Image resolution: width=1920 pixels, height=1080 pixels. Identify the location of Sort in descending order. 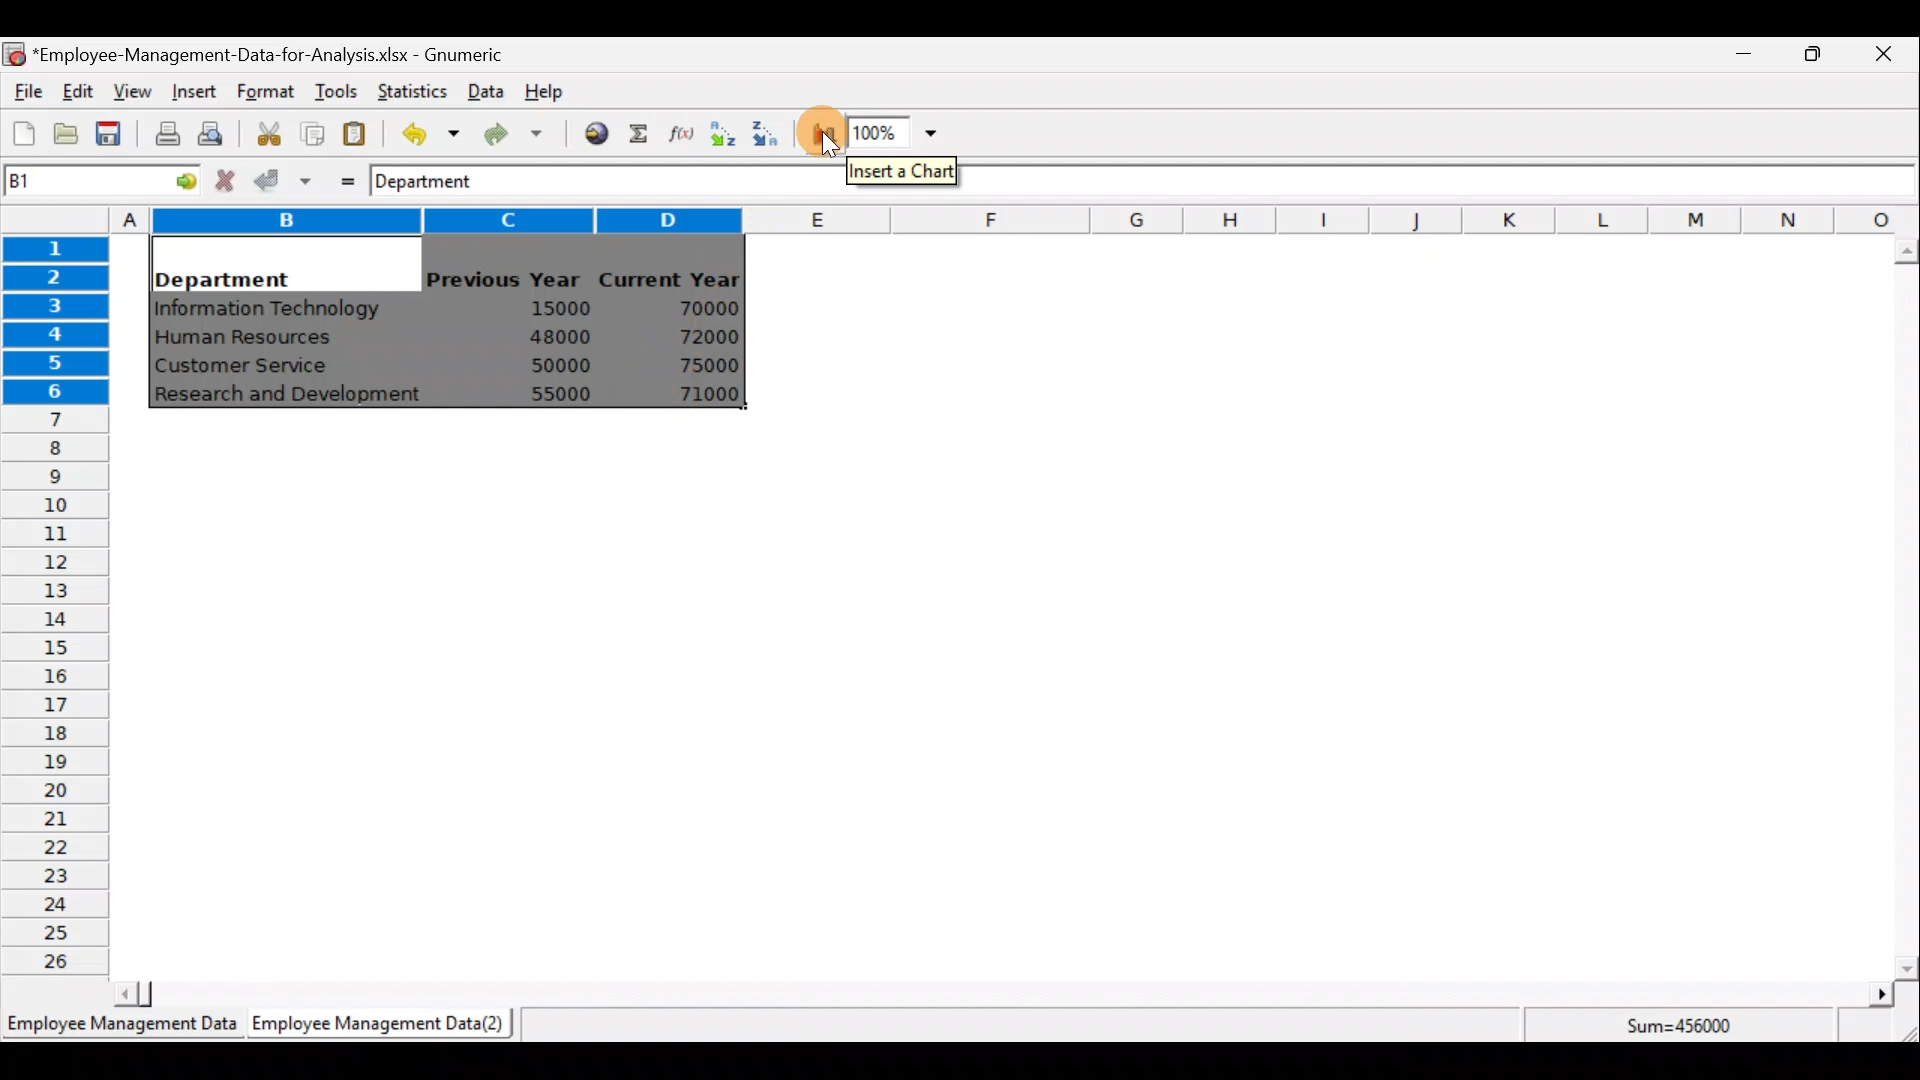
(767, 135).